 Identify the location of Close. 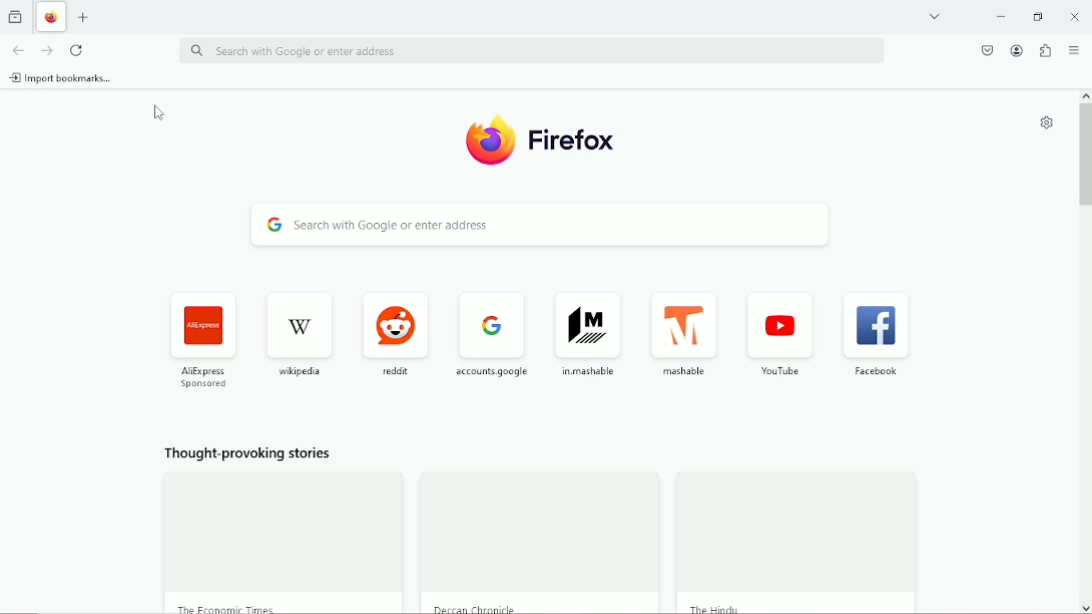
(1075, 17).